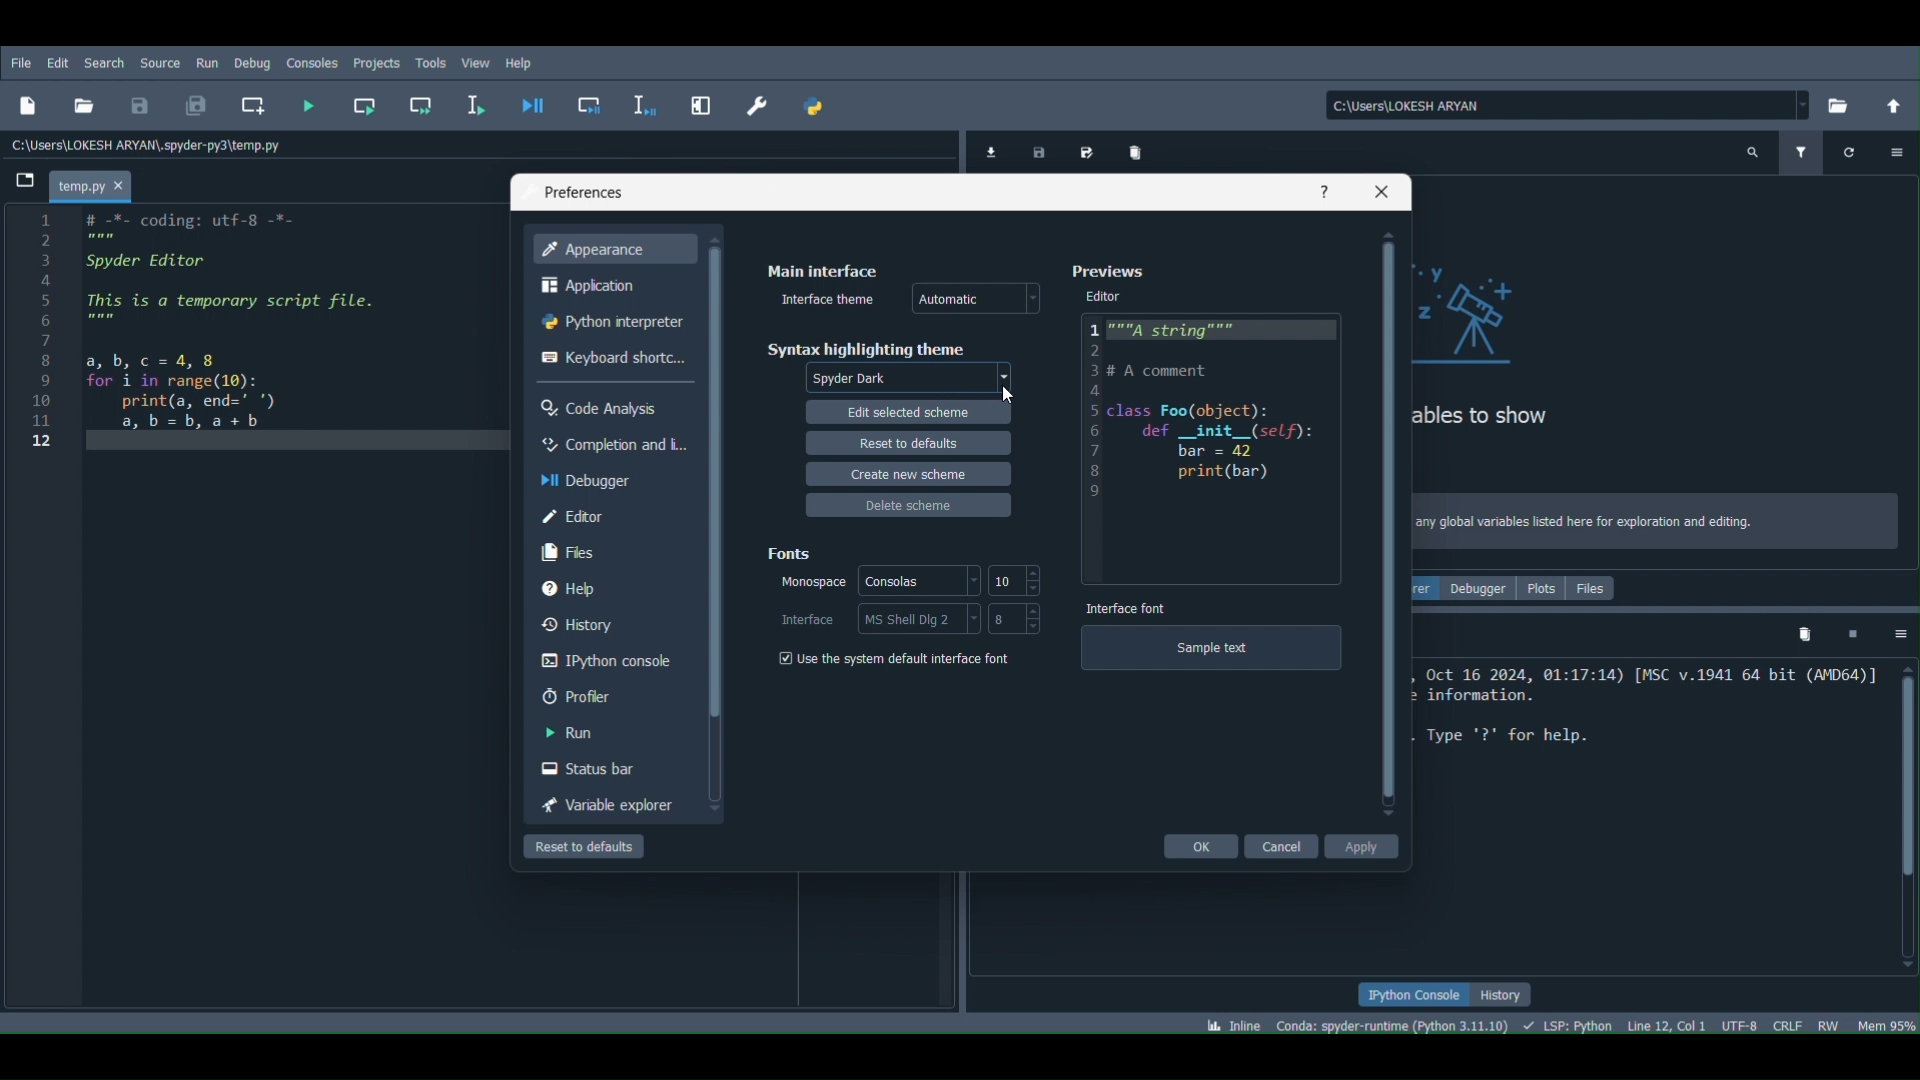 The image size is (1920, 1080). What do you see at coordinates (882, 660) in the screenshot?
I see `Use the system default interfaces font` at bounding box center [882, 660].